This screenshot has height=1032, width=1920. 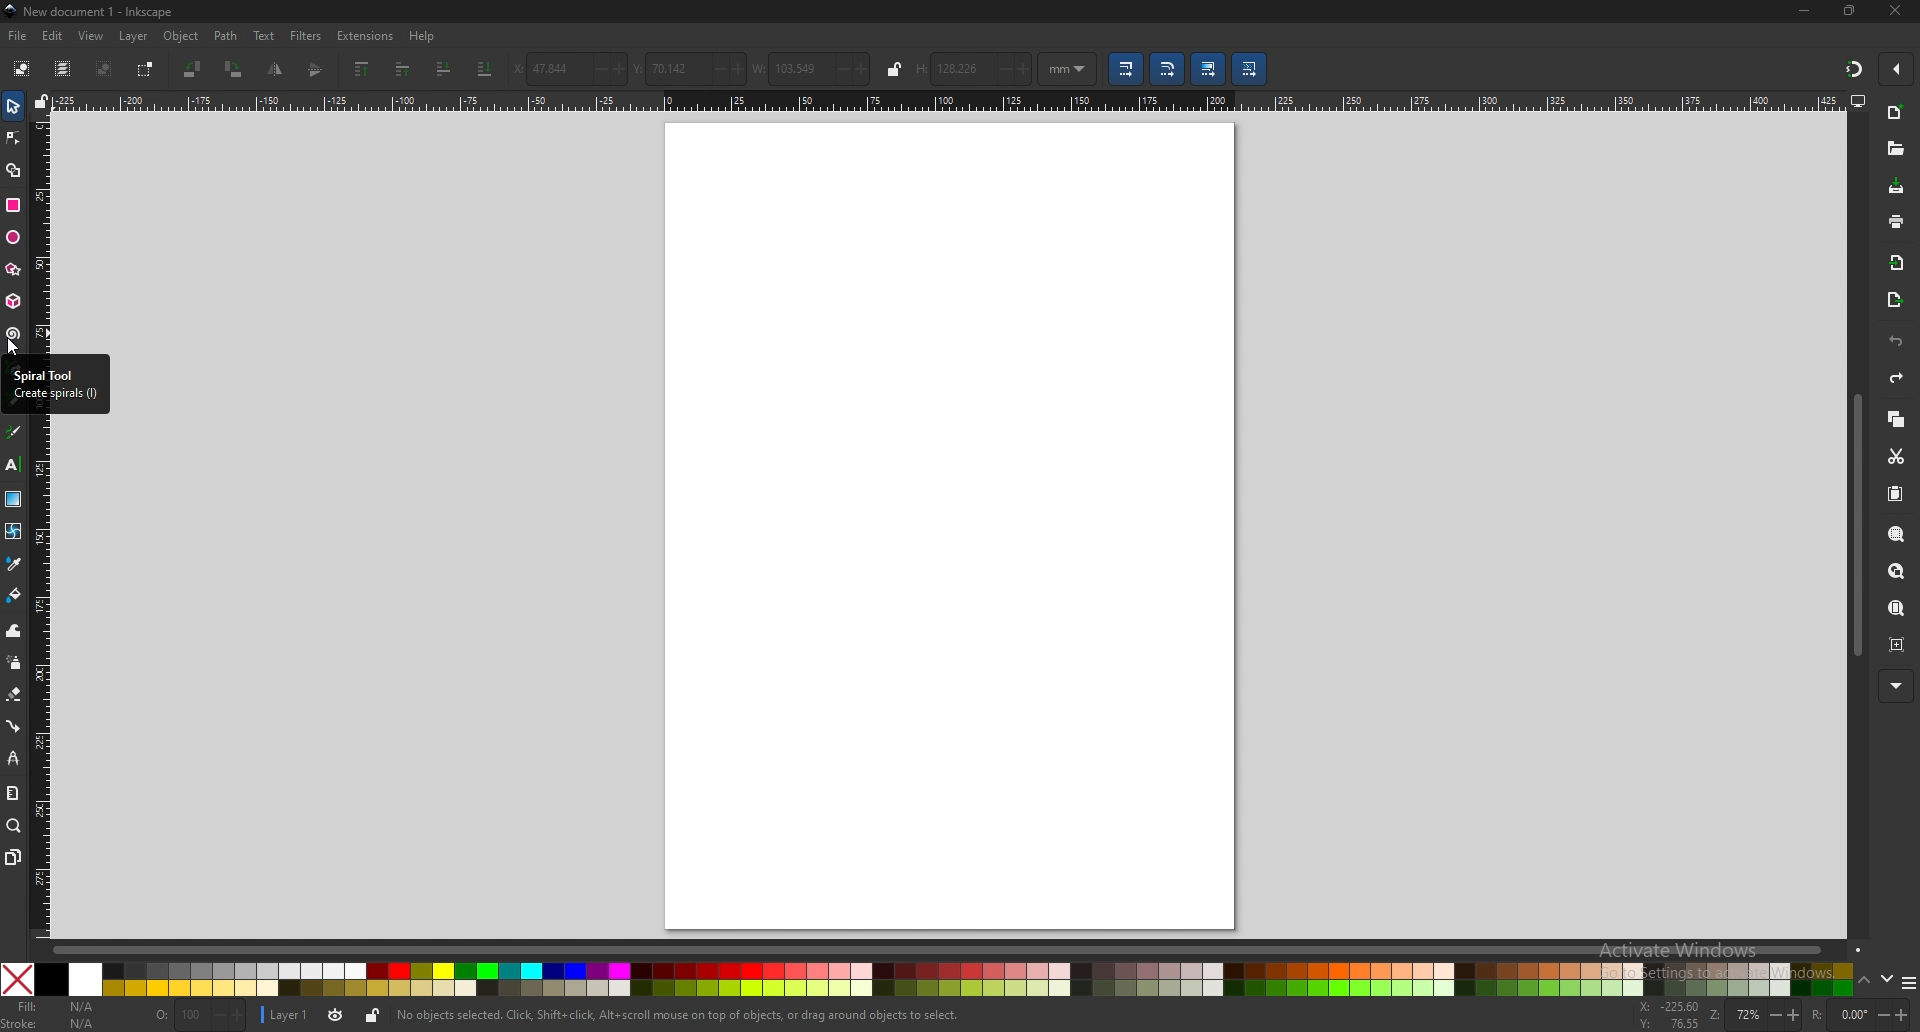 I want to click on X: -225.60    Y: 76.55, so click(x=1670, y=1015).